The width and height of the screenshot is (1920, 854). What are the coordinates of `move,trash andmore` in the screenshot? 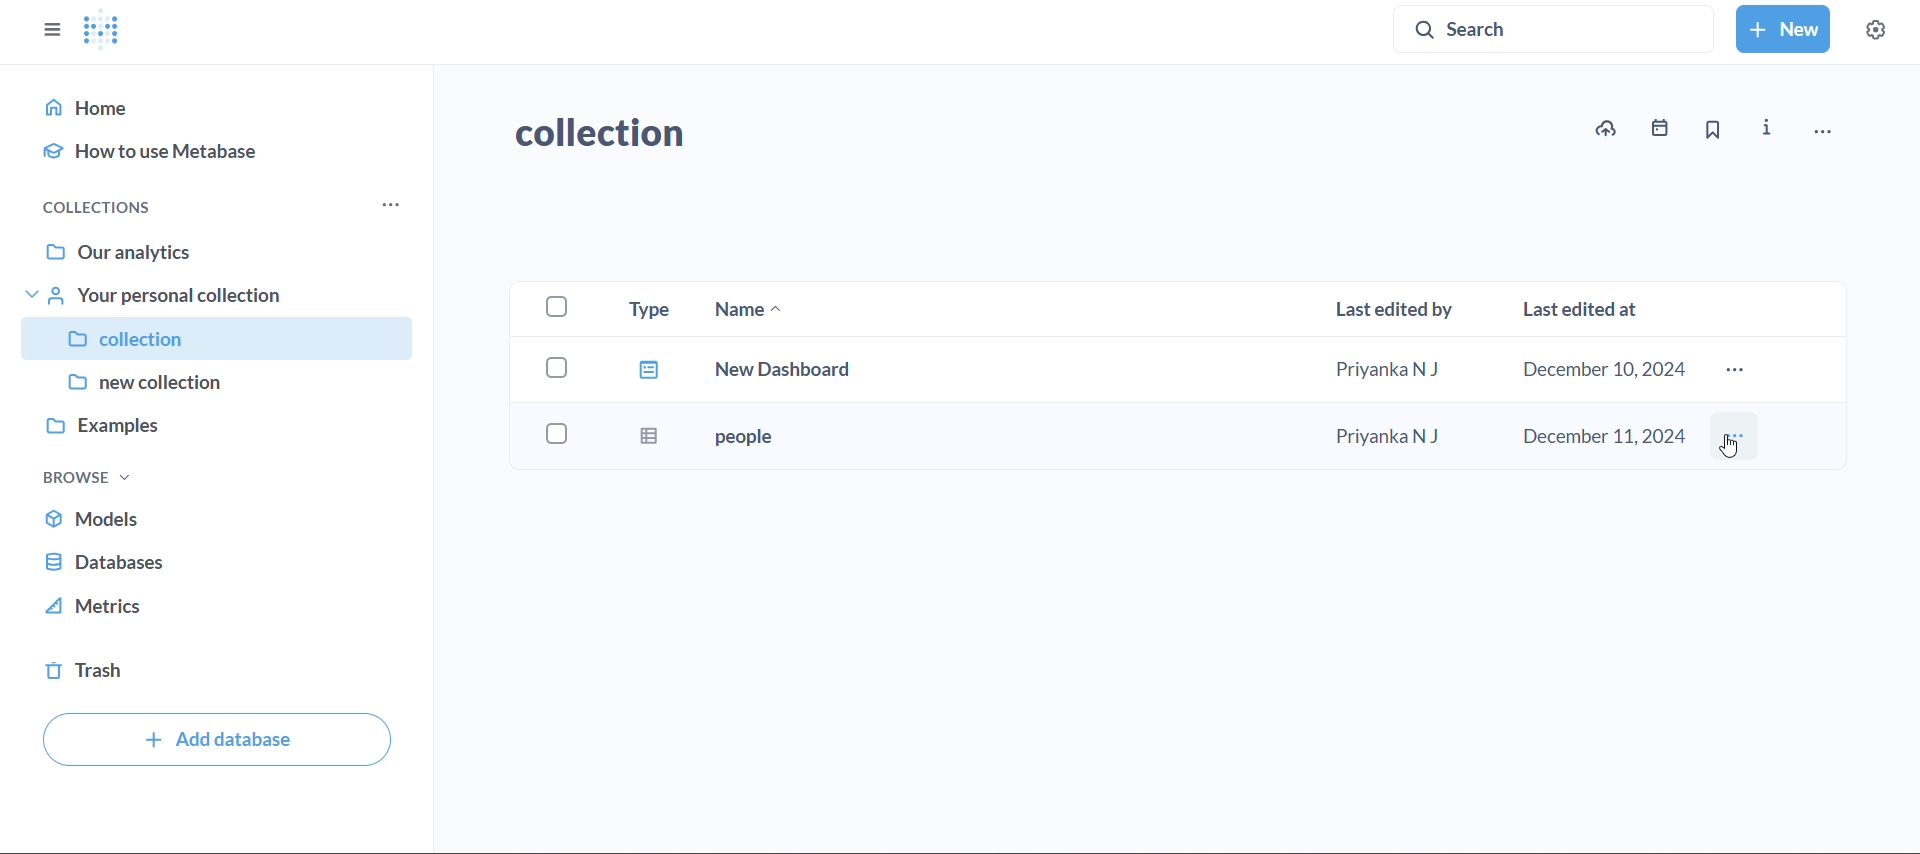 It's located at (1825, 132).